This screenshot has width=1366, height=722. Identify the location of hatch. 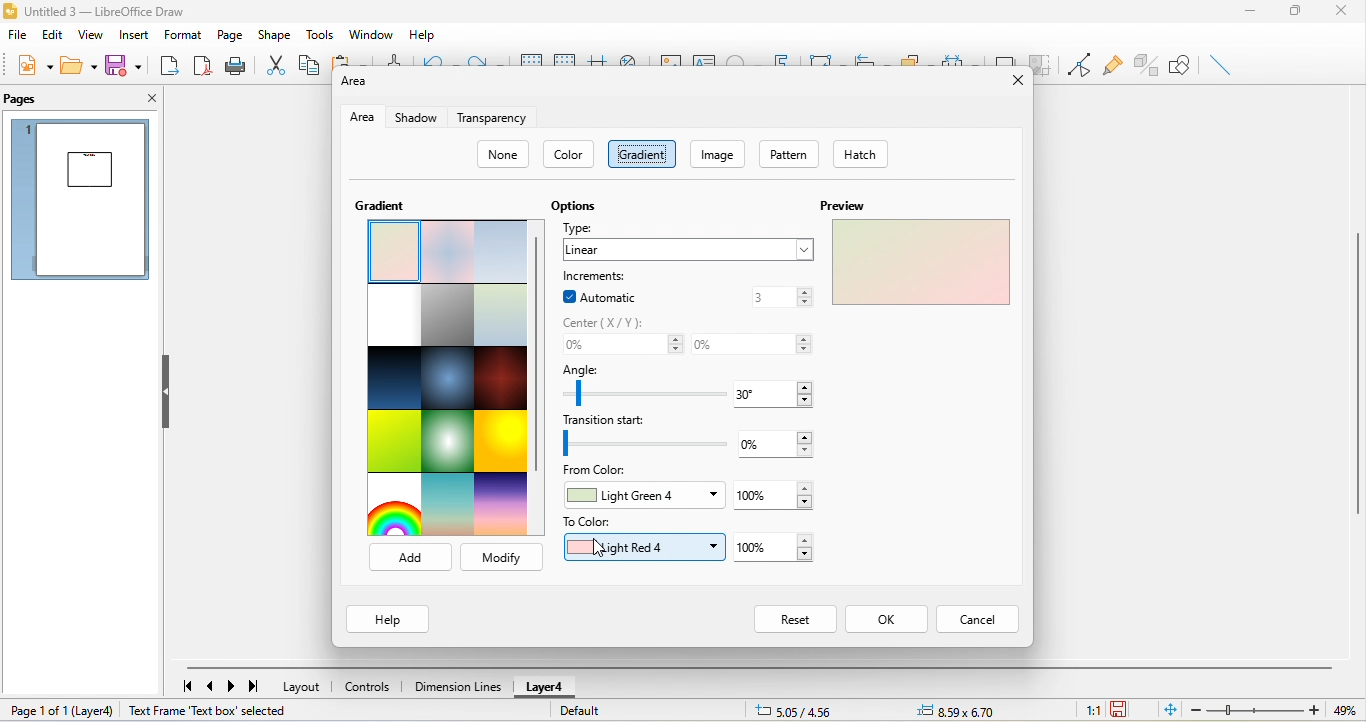
(864, 152).